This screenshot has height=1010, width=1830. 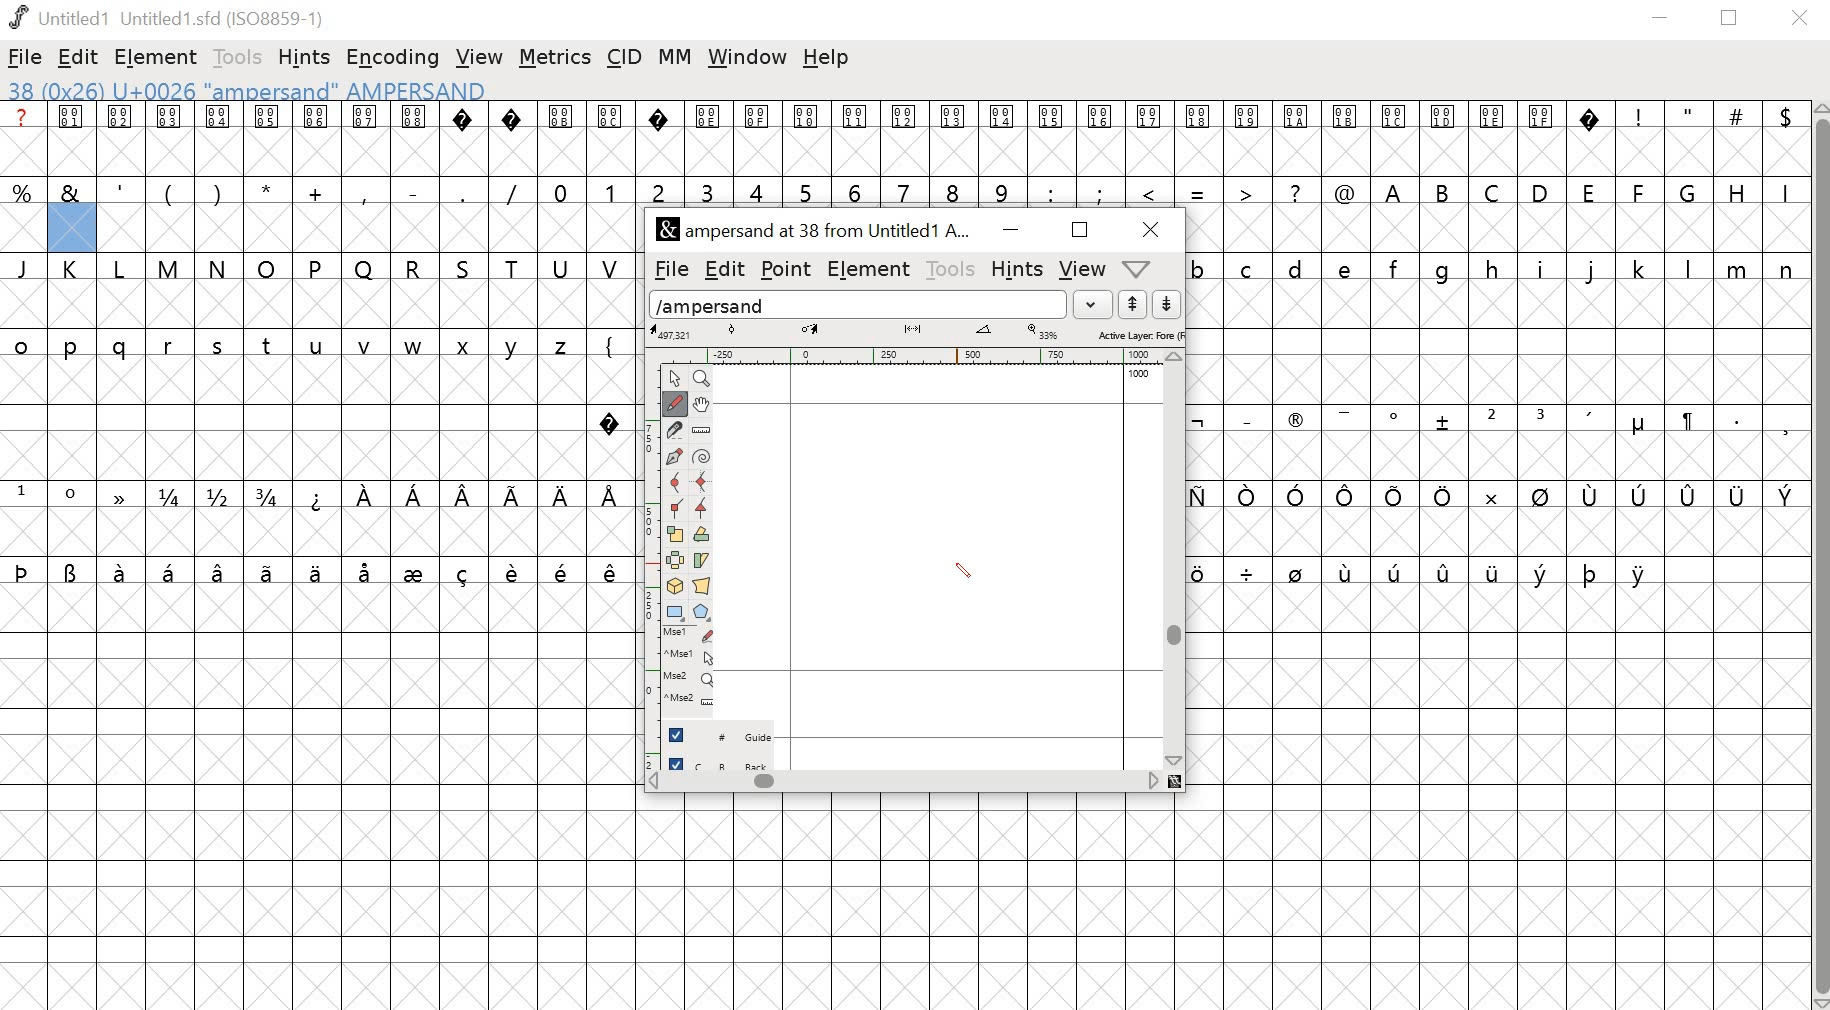 I want to click on *, so click(x=267, y=192).